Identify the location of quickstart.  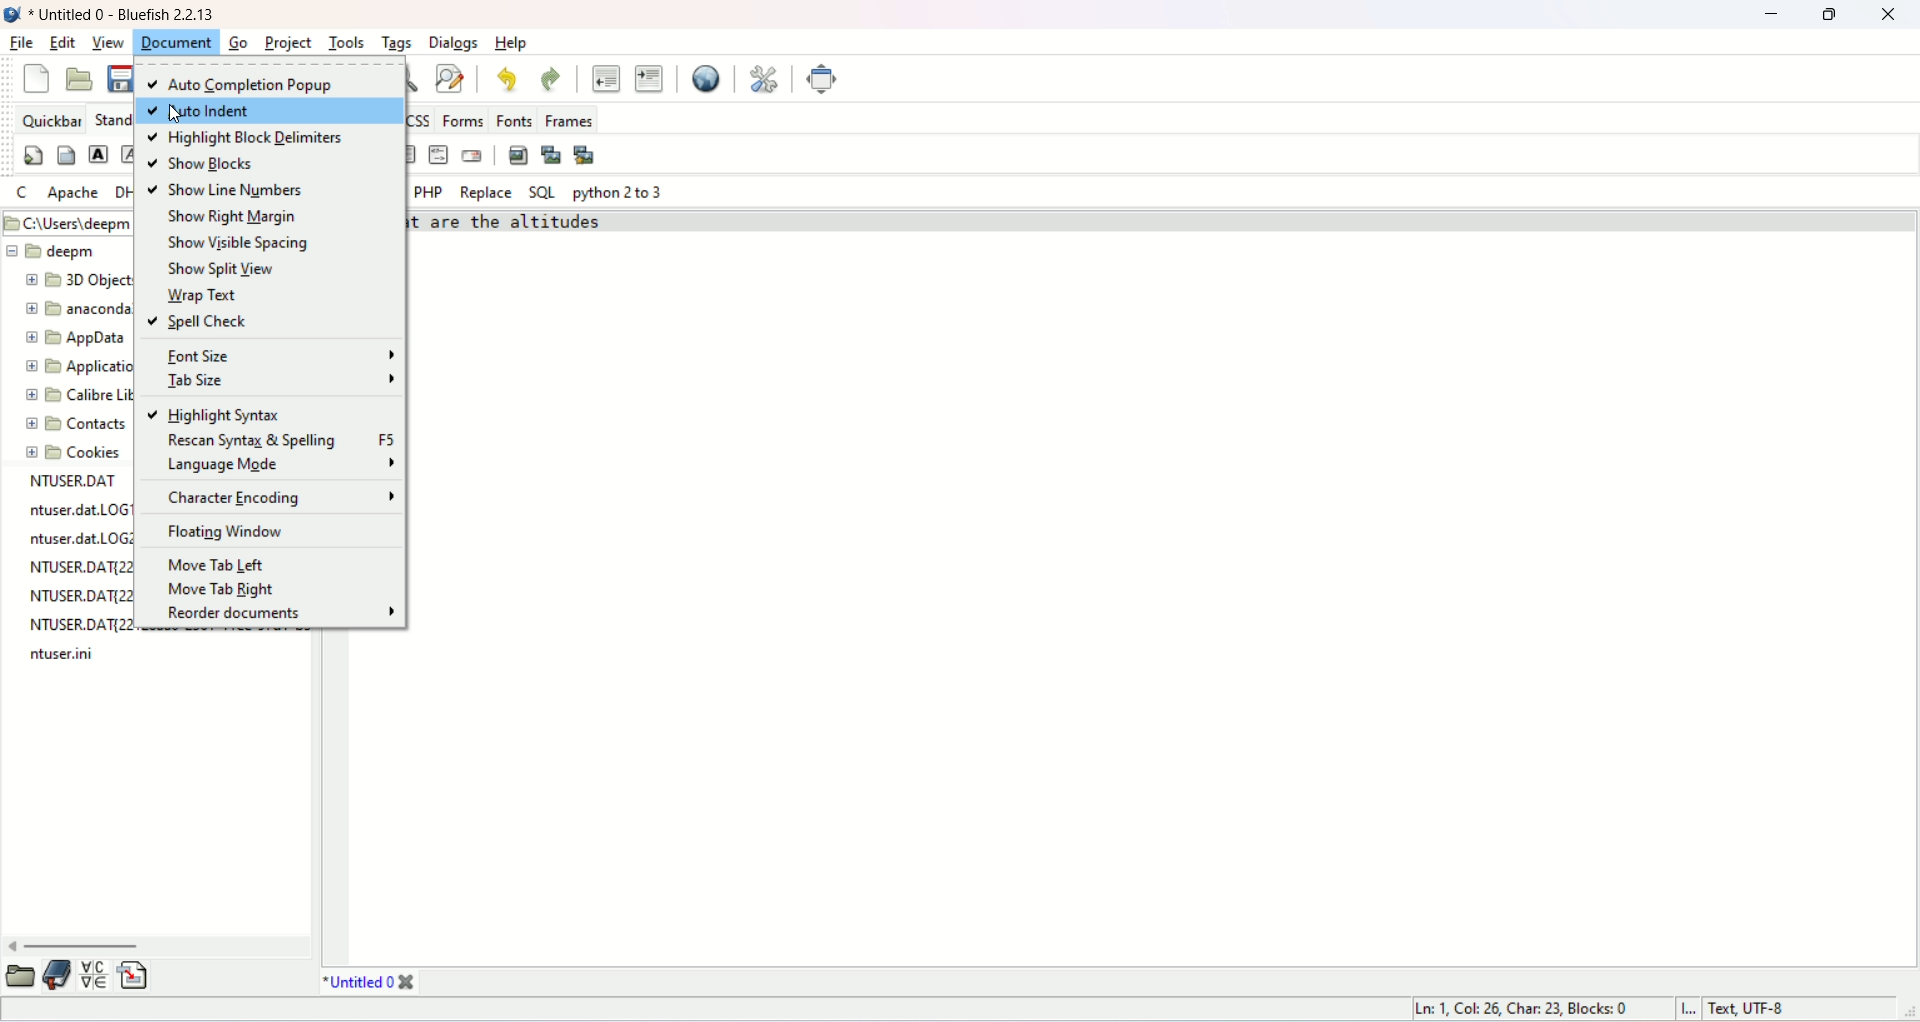
(33, 157).